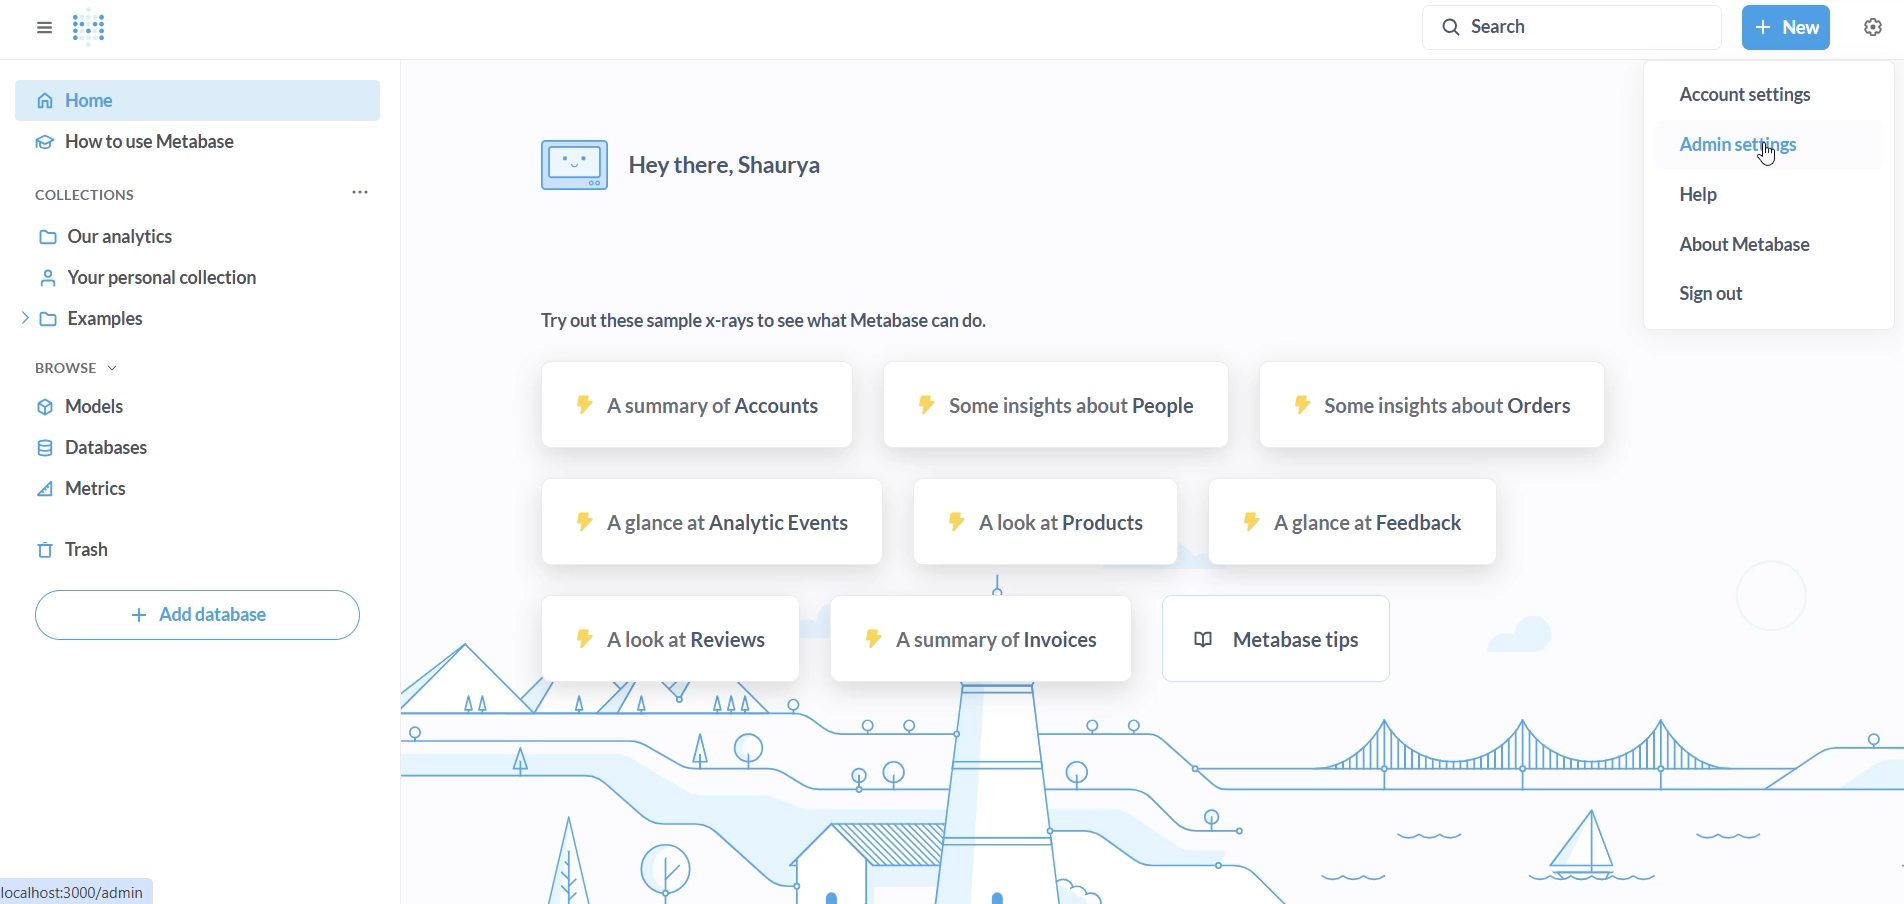 The image size is (1904, 904). I want to click on home, so click(196, 98).